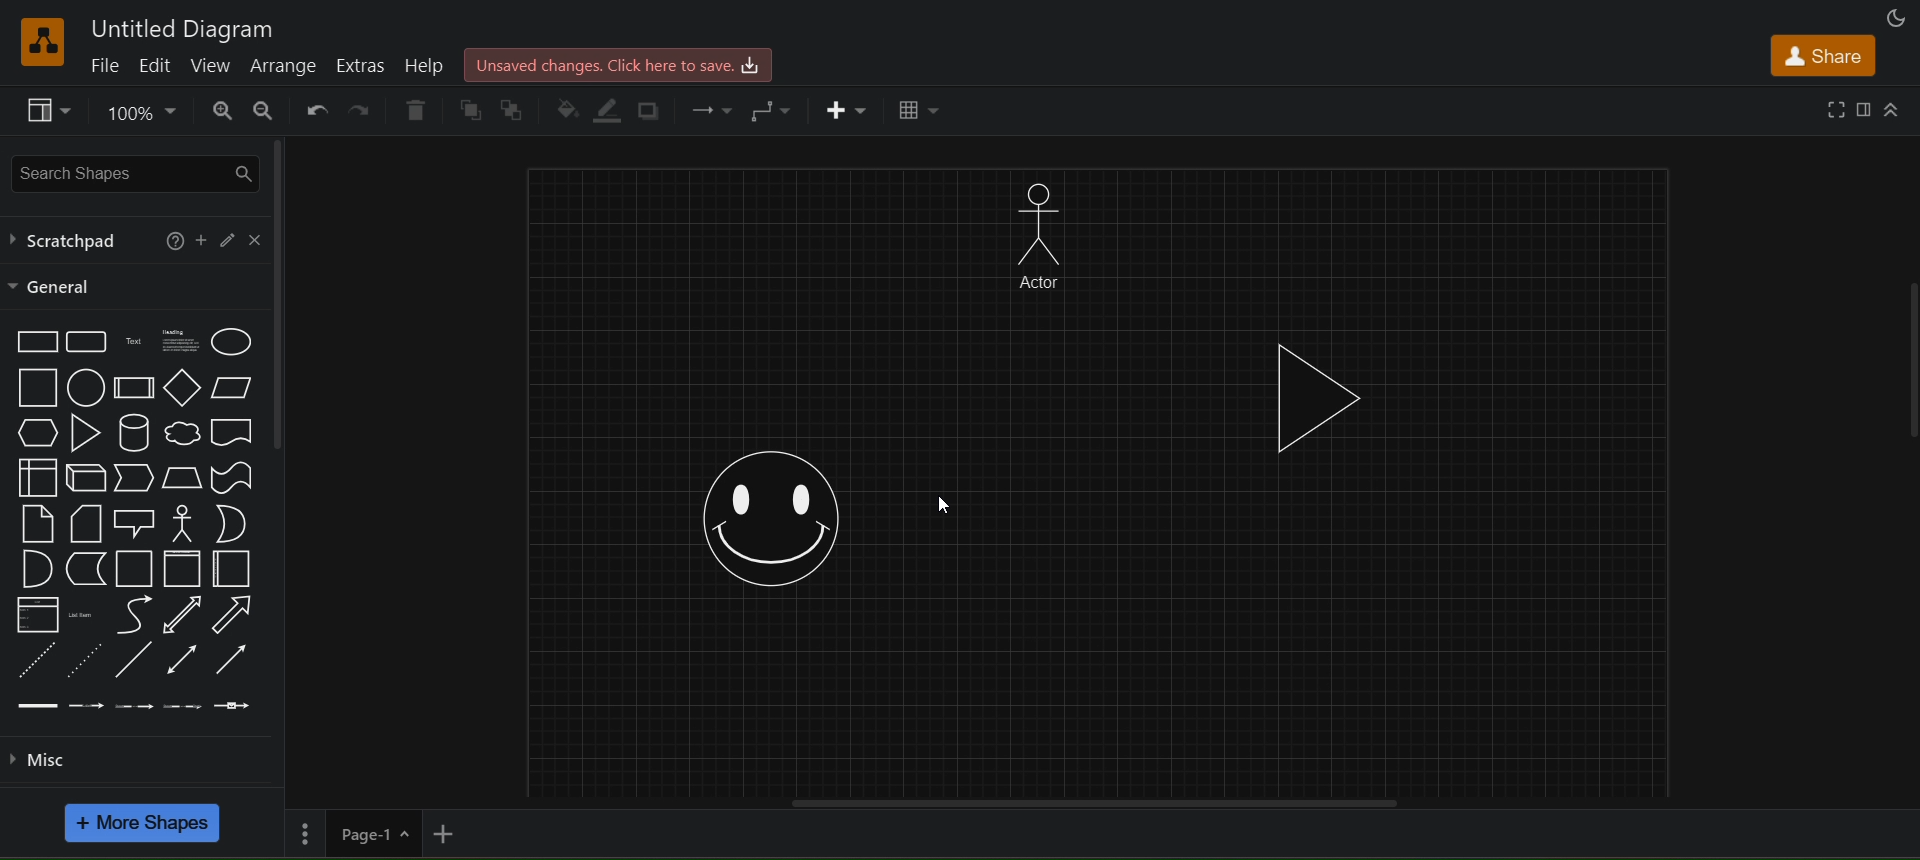  What do you see at coordinates (1102, 802) in the screenshot?
I see `horizontal scroll bar` at bounding box center [1102, 802].